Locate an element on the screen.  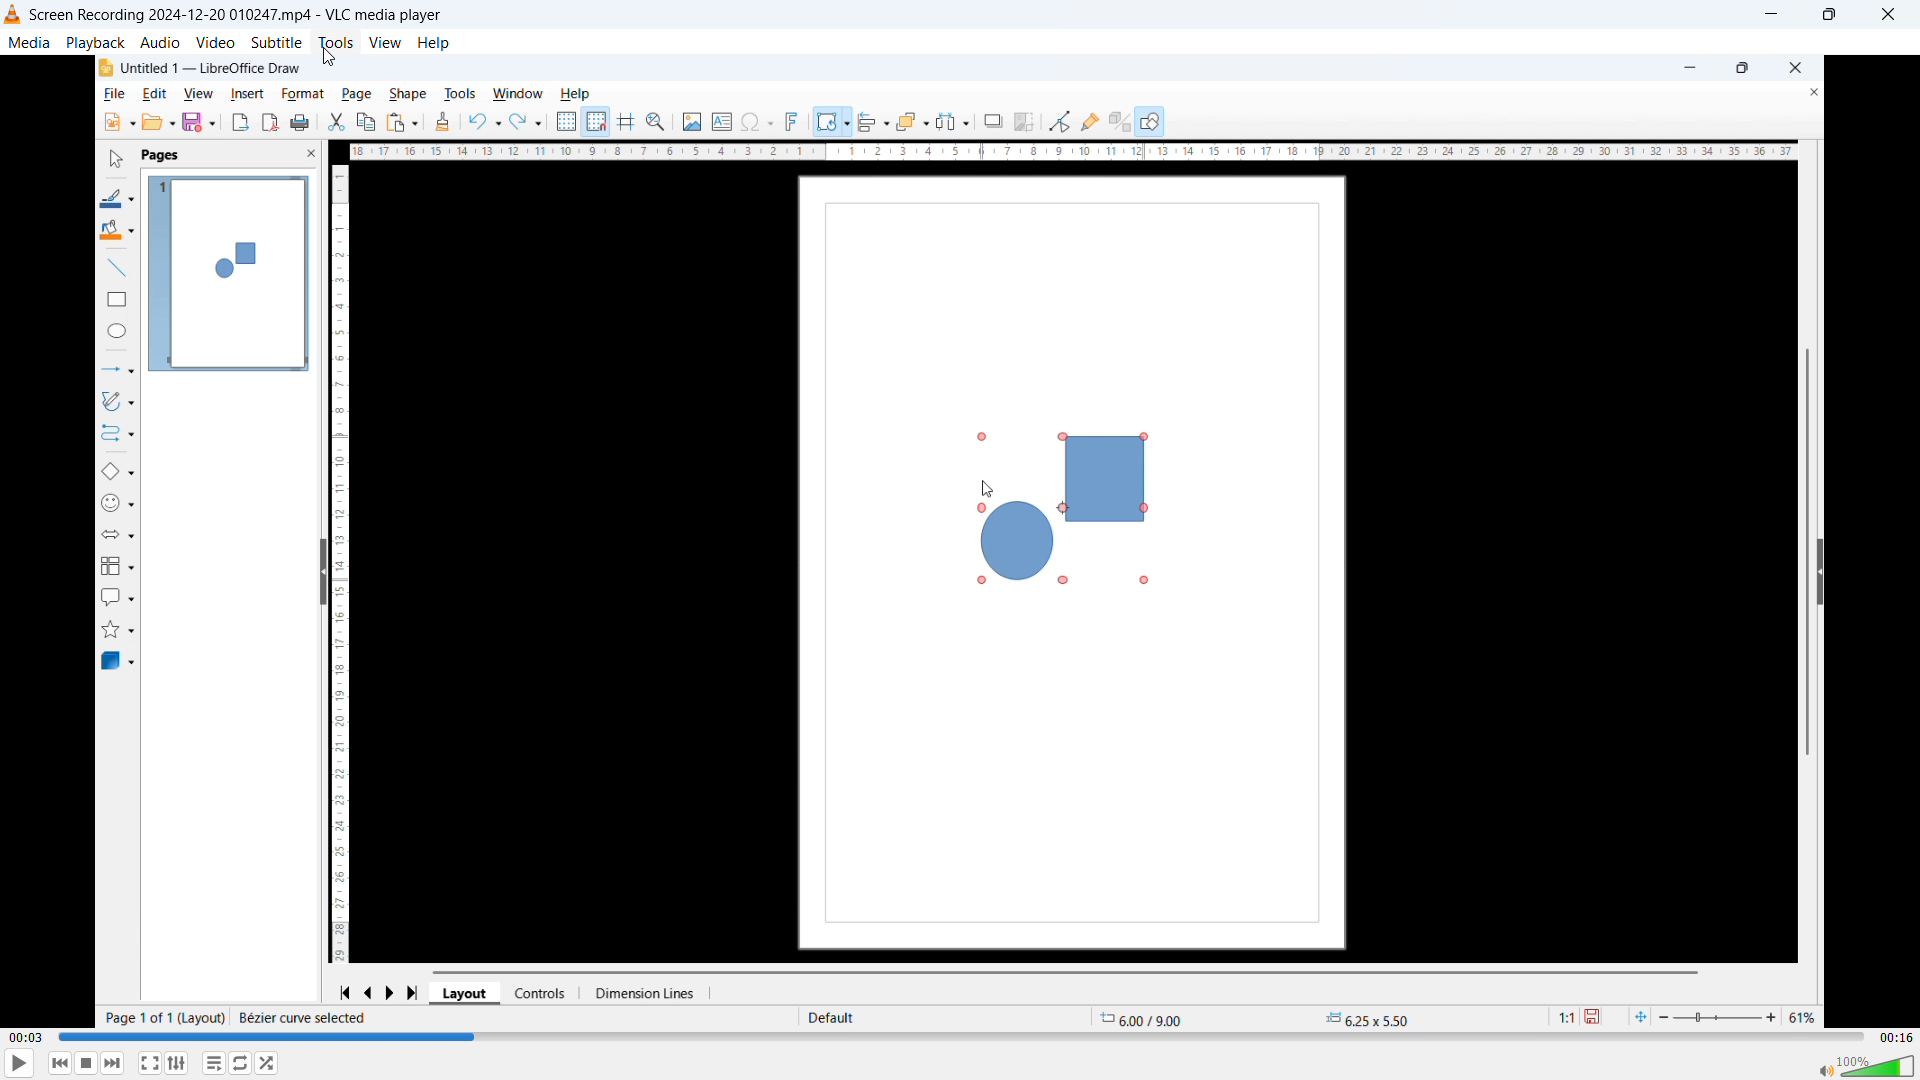
help is located at coordinates (433, 43).